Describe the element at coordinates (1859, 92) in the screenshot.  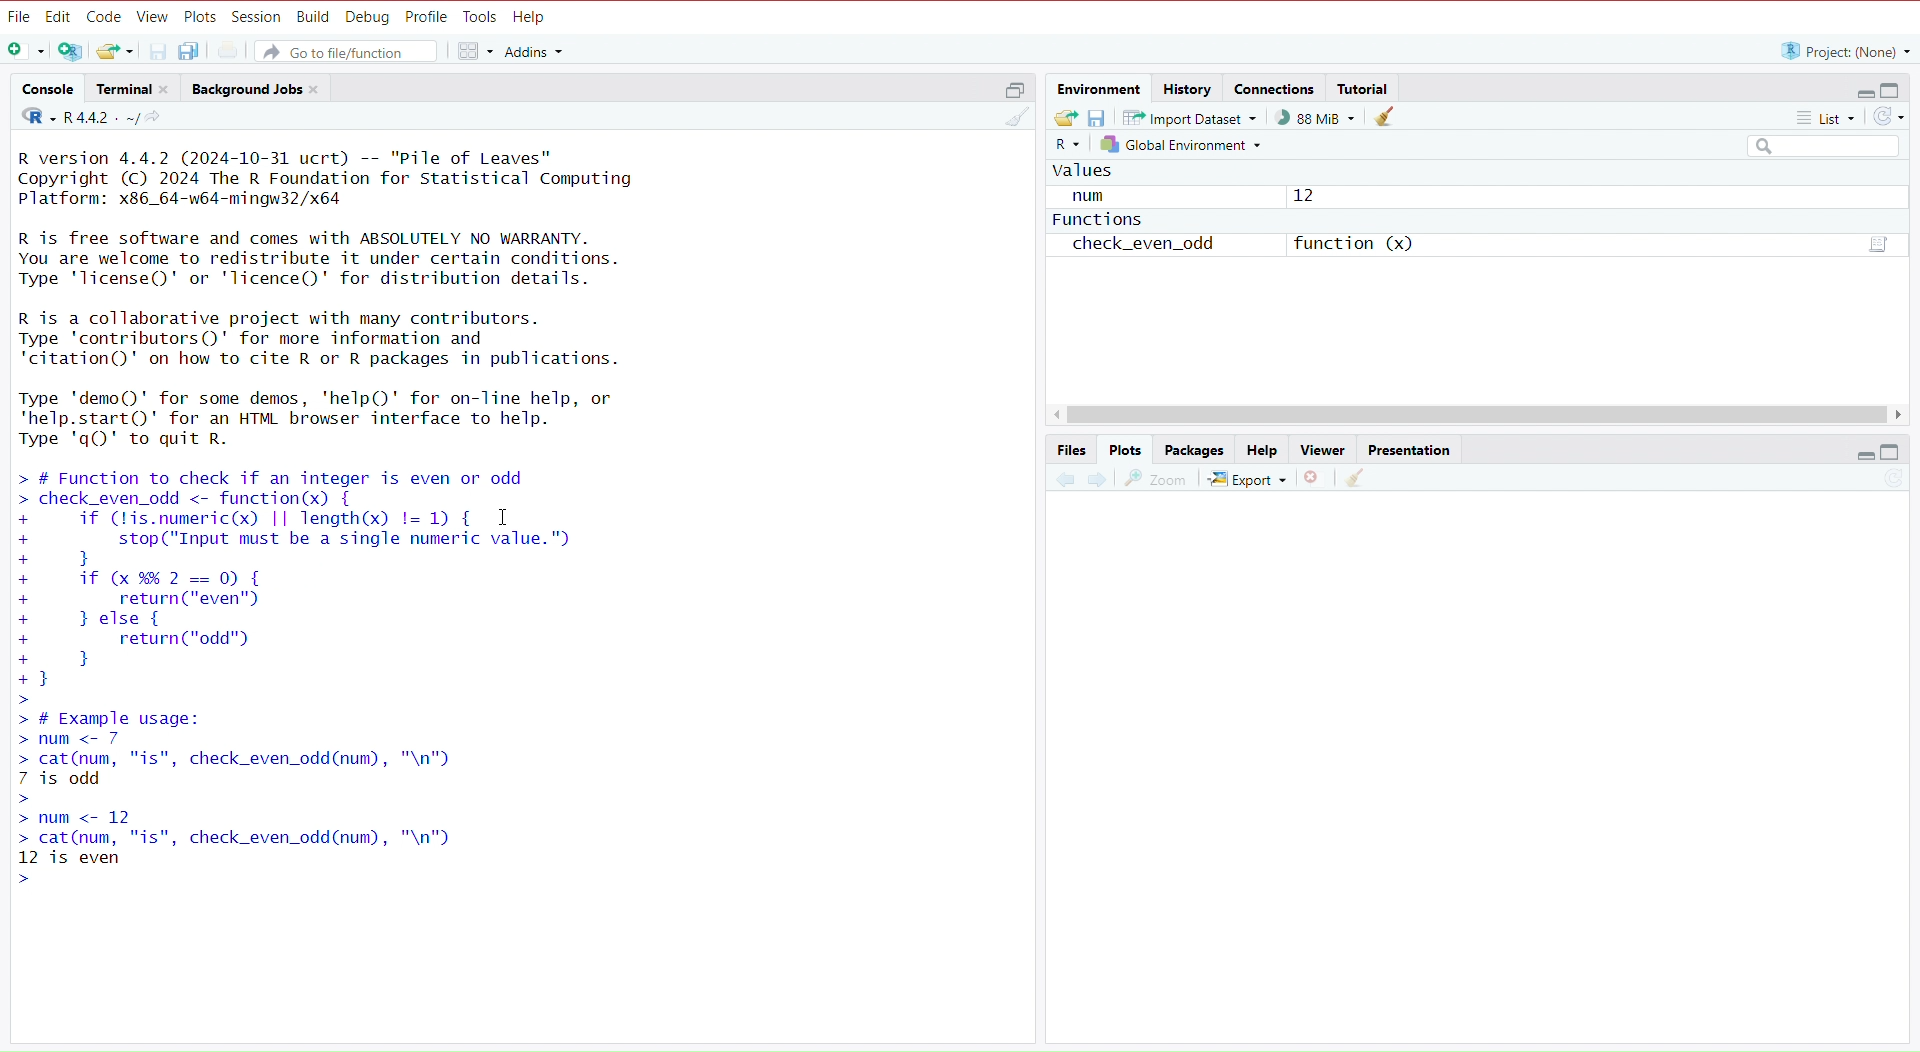
I see `expand` at that location.